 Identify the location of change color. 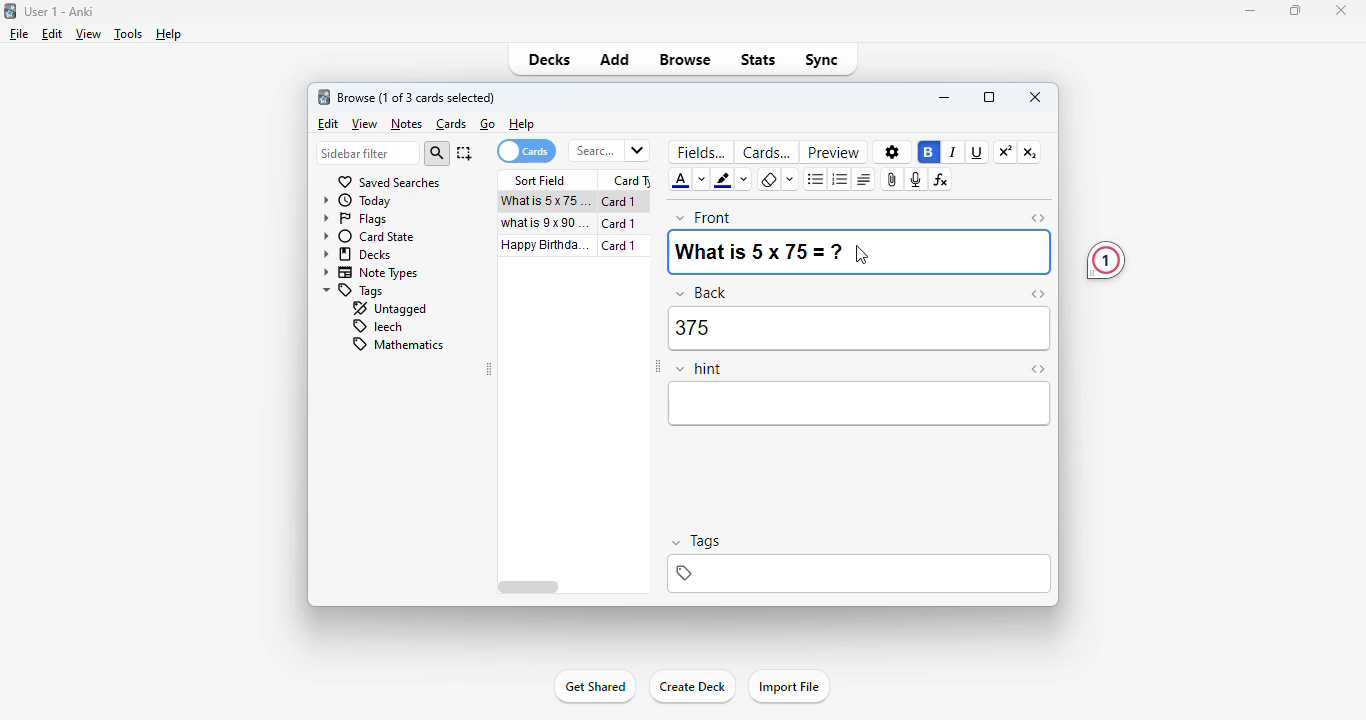
(744, 181).